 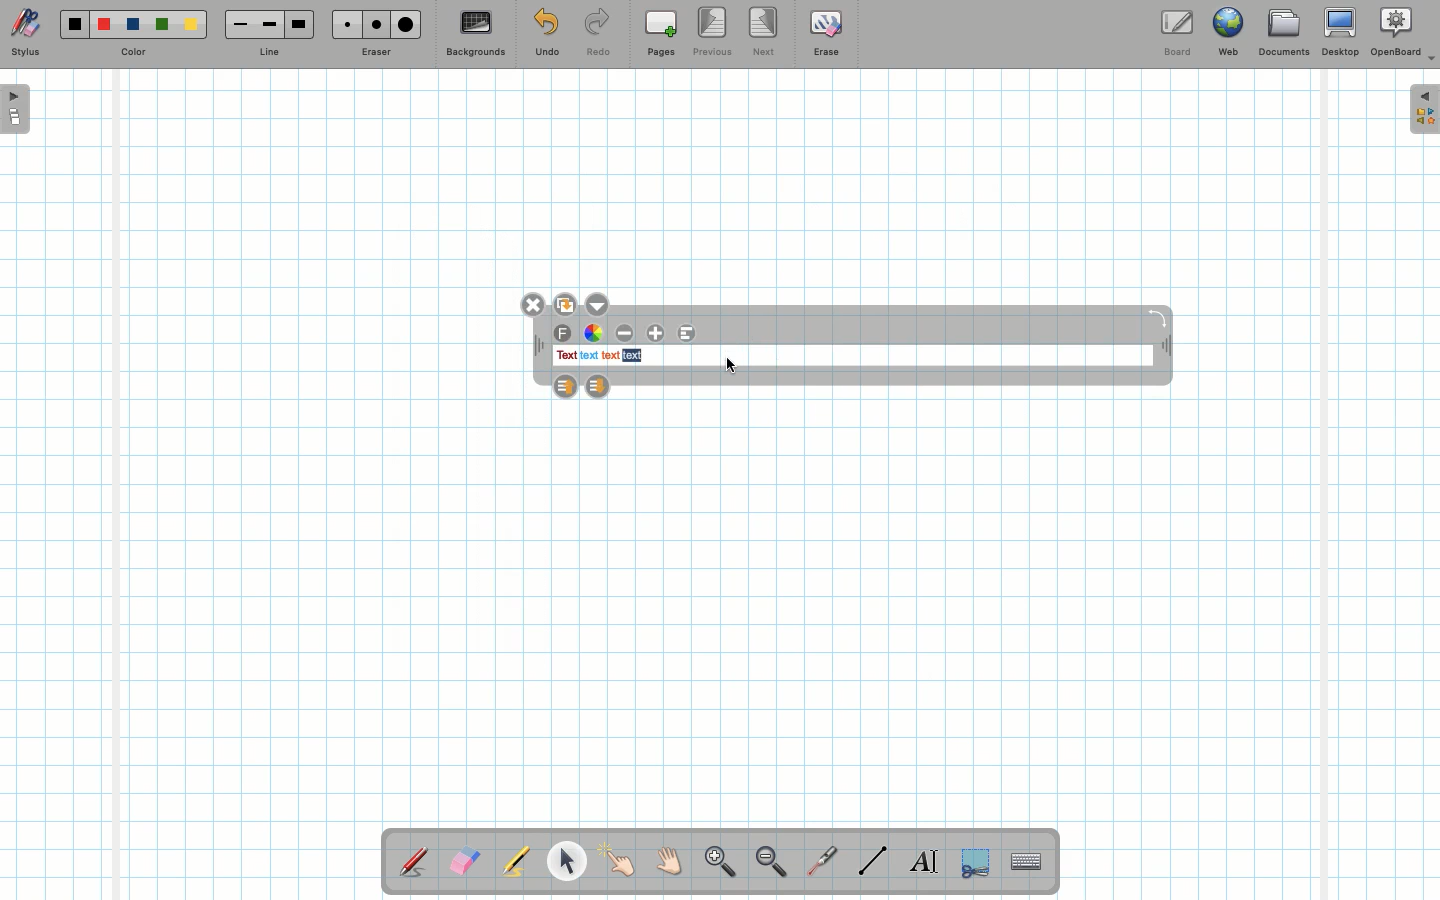 I want to click on Grab, so click(x=670, y=864).